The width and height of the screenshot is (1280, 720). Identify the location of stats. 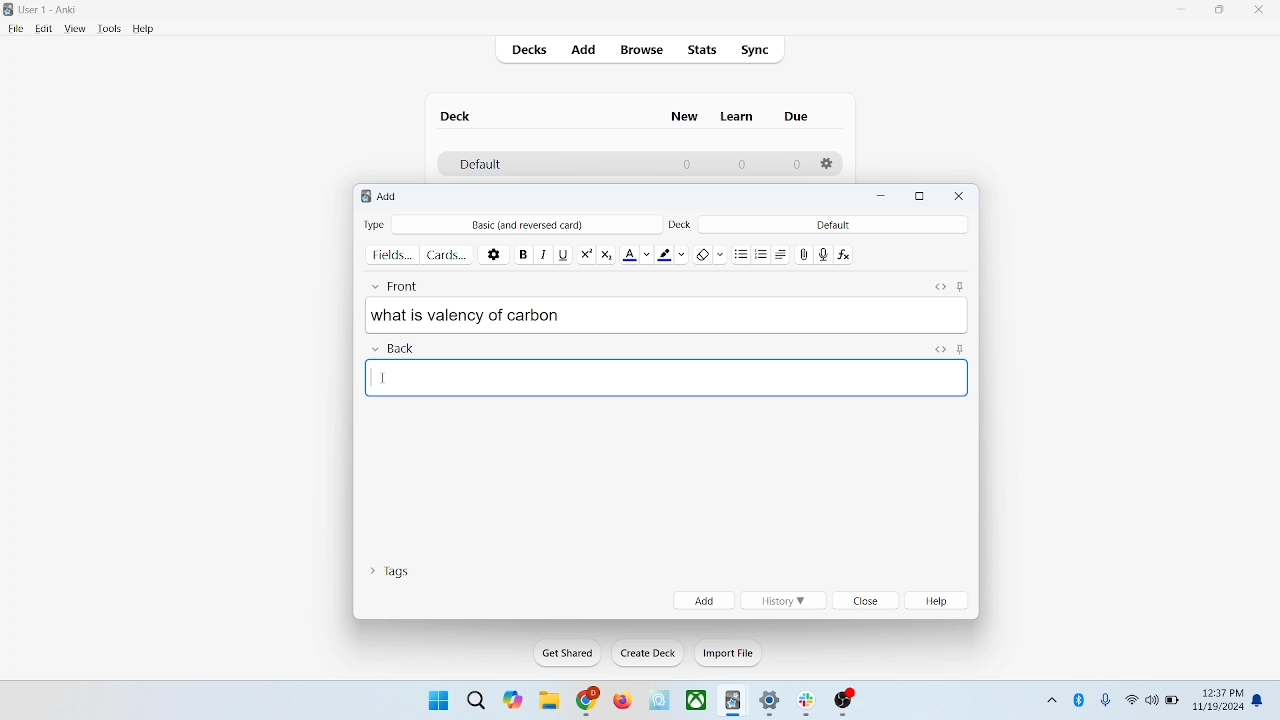
(701, 50).